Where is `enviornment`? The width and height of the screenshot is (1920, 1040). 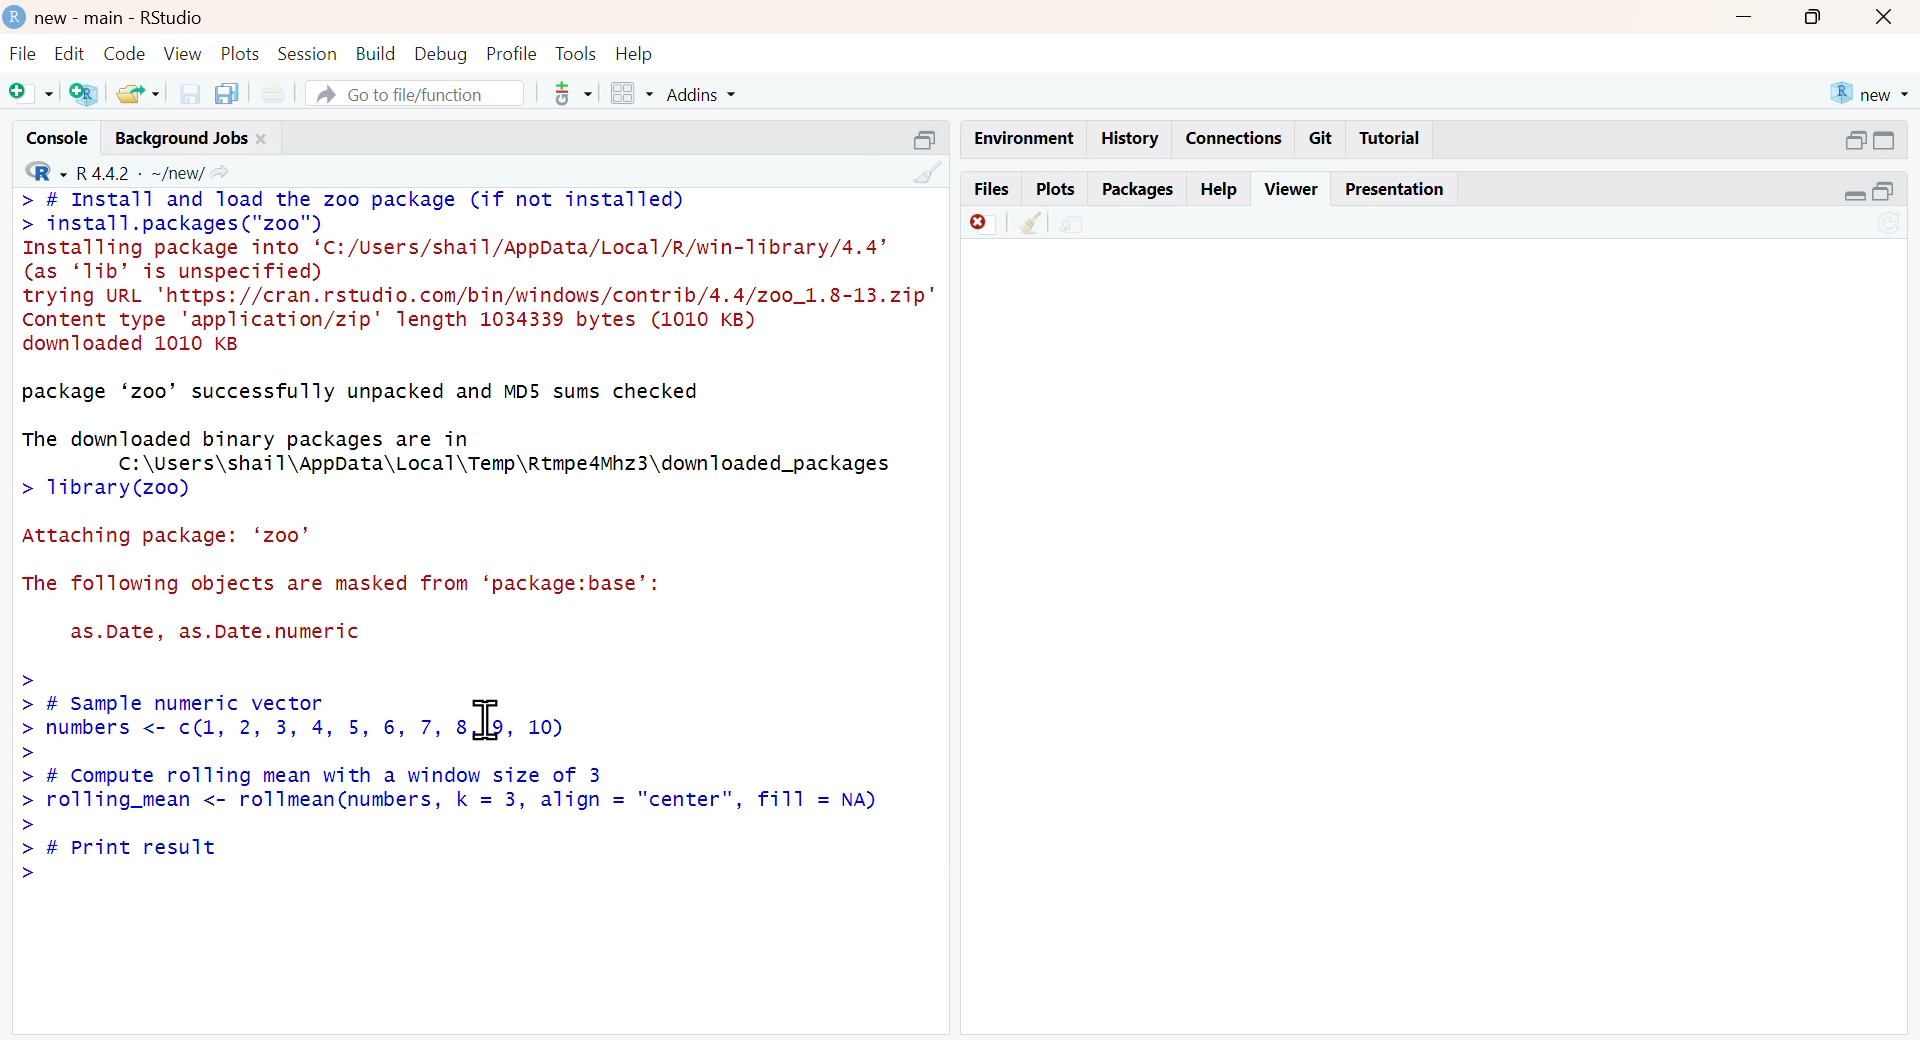 enviornment is located at coordinates (1022, 137).